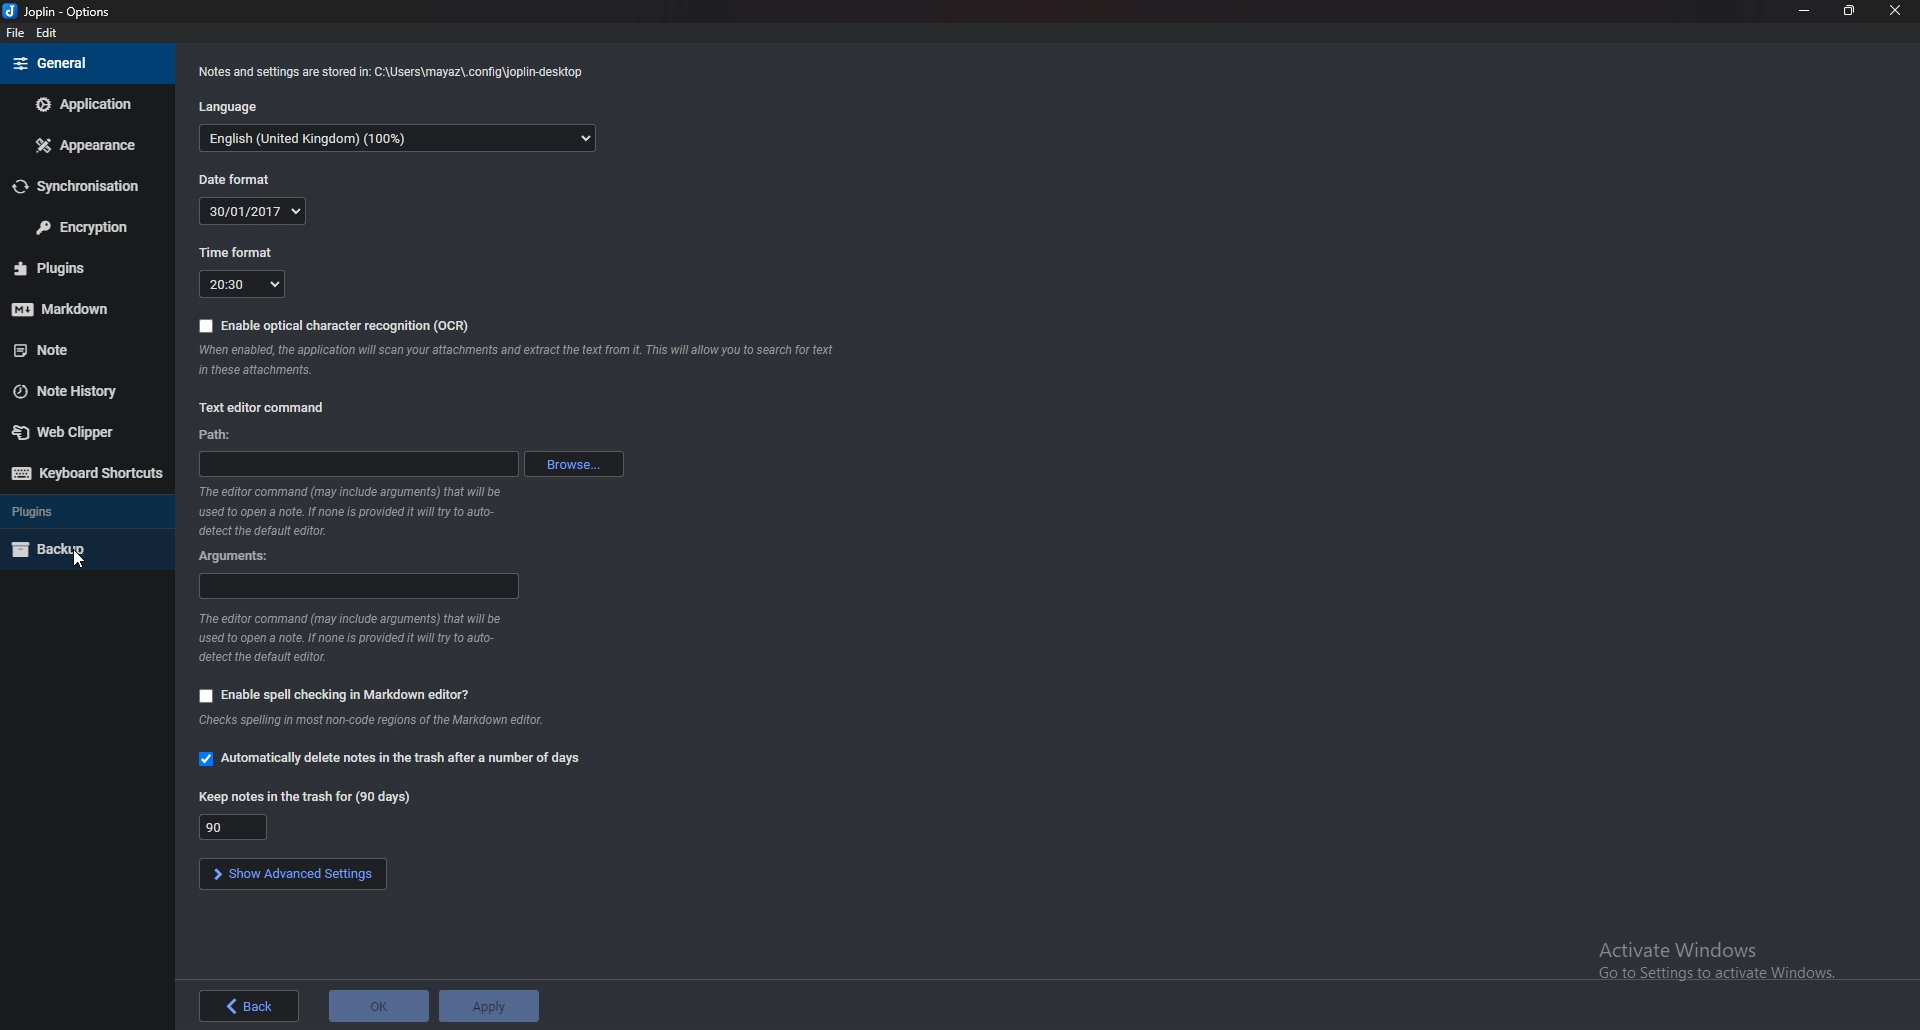  I want to click on Arguments, so click(356, 586).